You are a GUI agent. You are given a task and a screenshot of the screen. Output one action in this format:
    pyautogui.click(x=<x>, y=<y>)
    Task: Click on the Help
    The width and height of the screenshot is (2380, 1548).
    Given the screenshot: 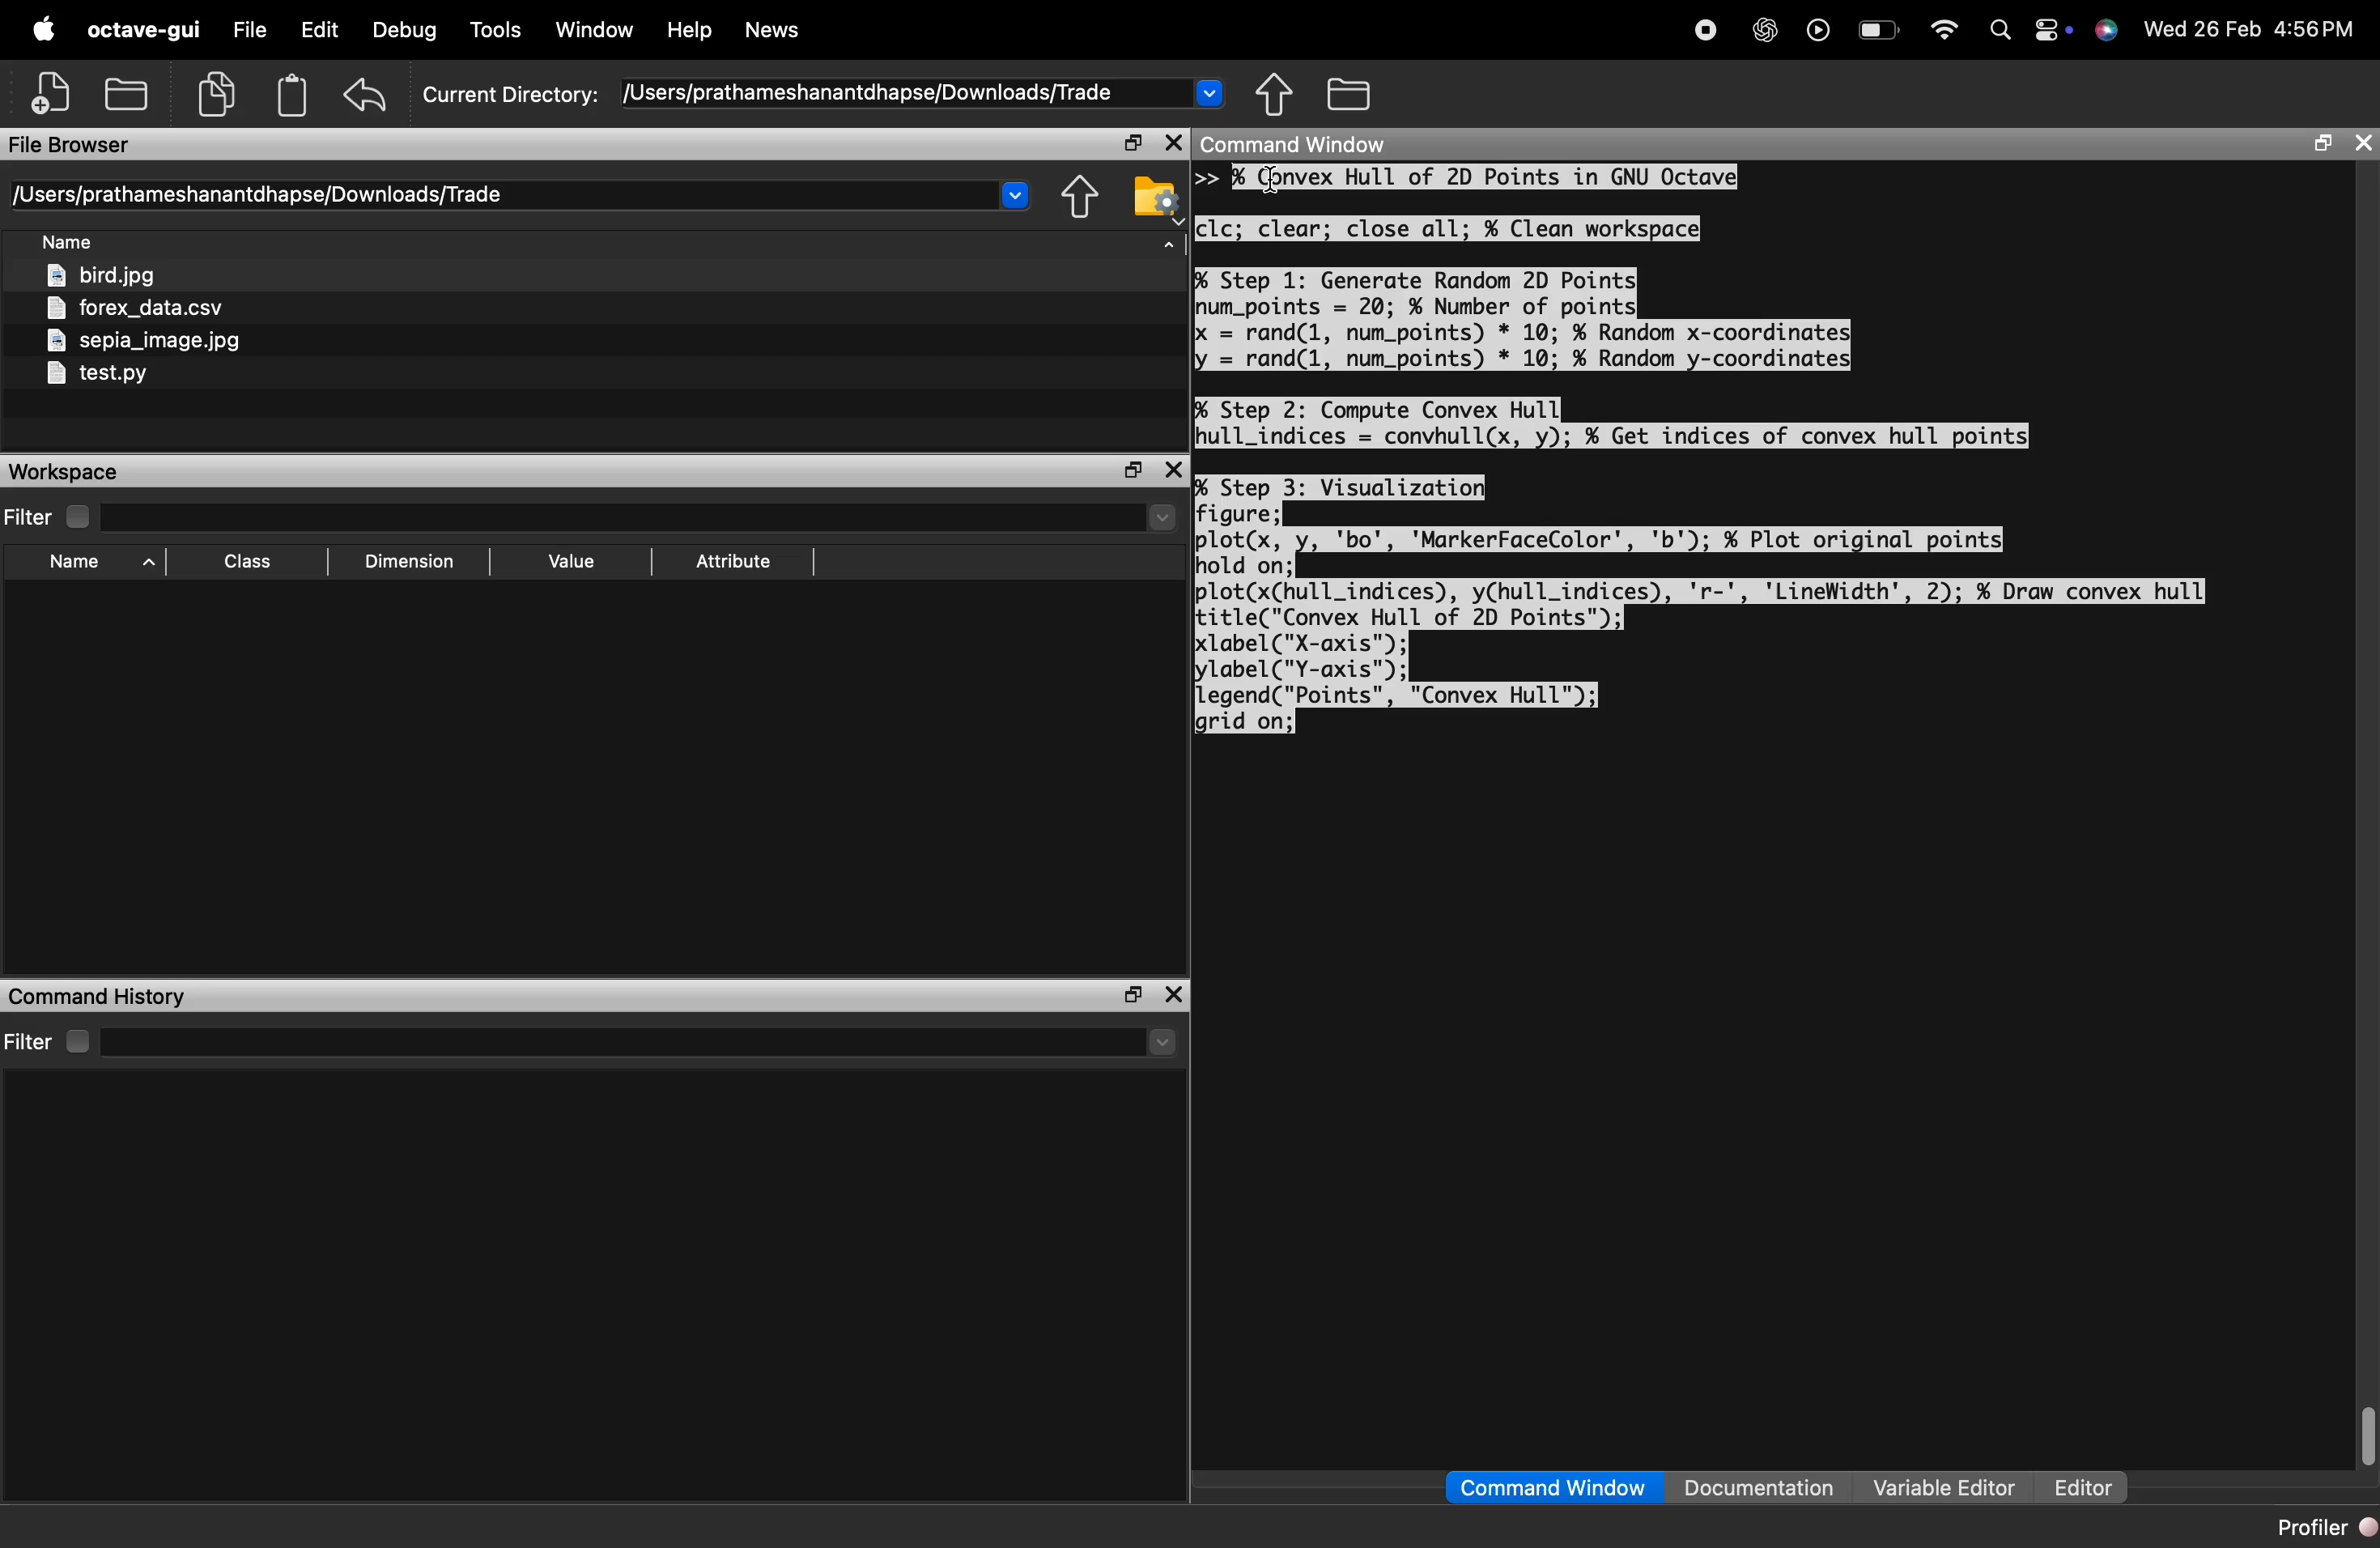 What is the action you would take?
    pyautogui.click(x=688, y=28)
    